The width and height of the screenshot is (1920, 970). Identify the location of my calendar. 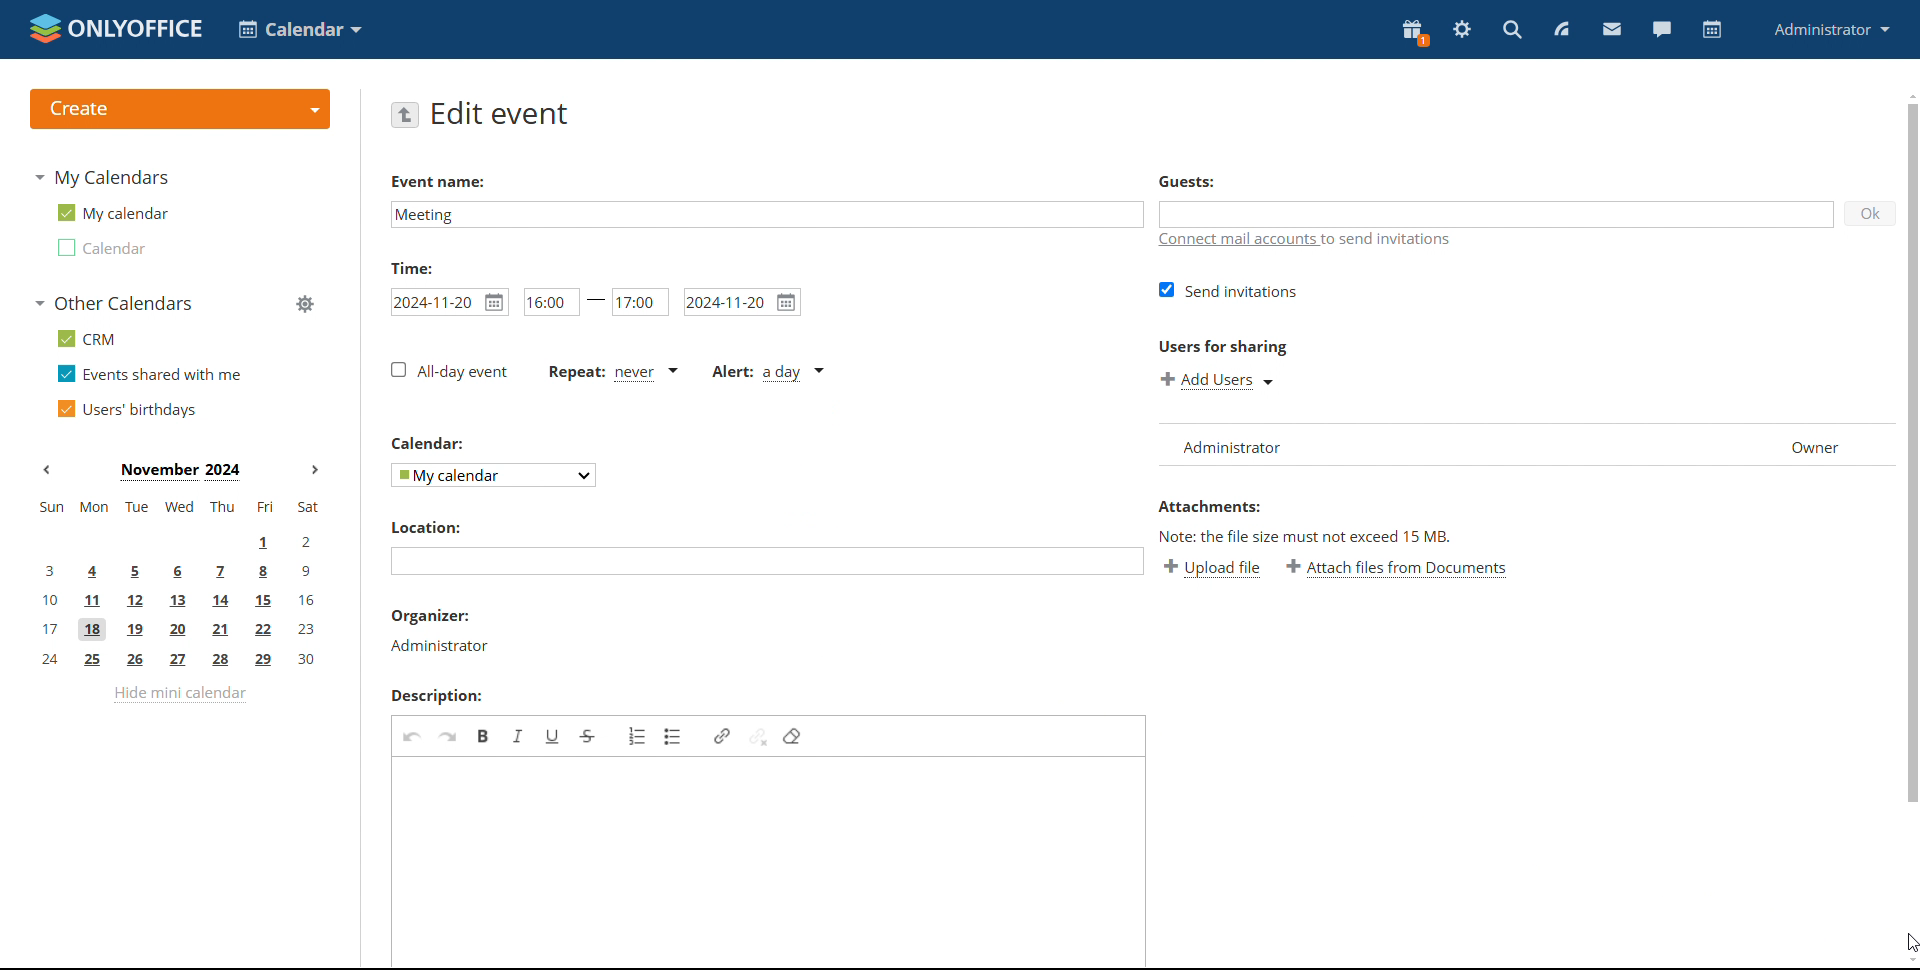
(111, 213).